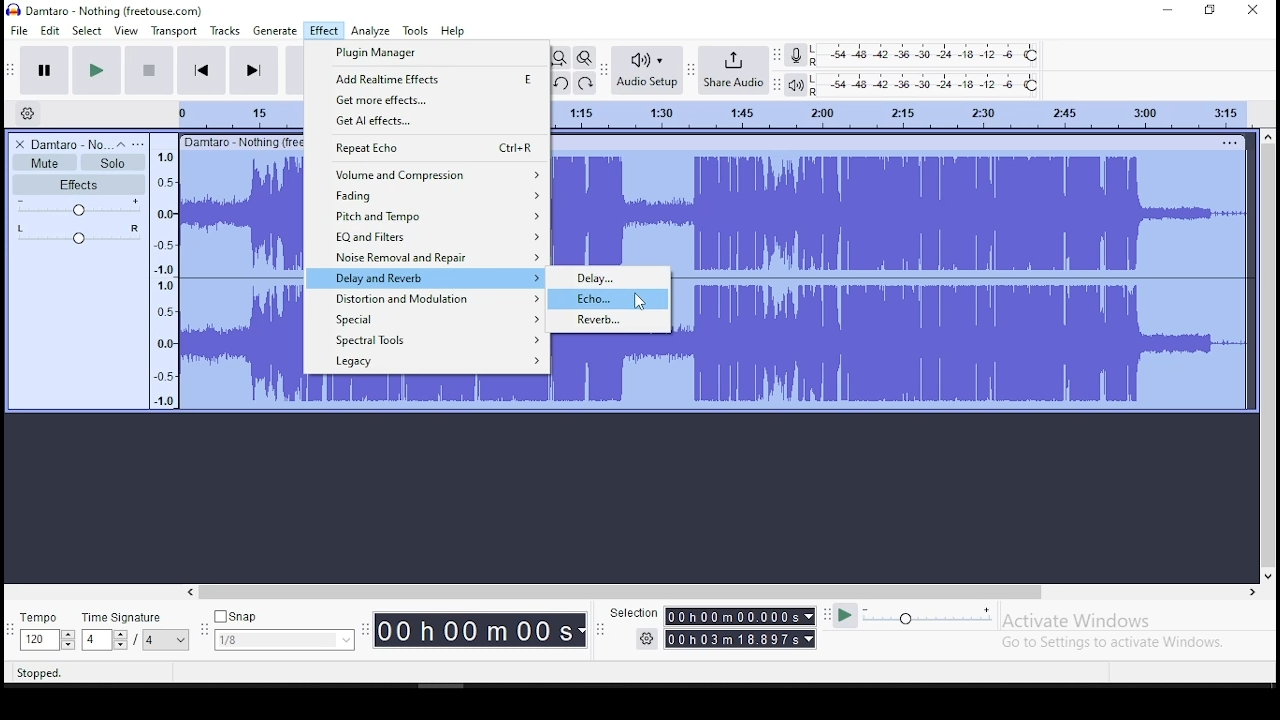  What do you see at coordinates (27, 111) in the screenshot?
I see `timeline settings` at bounding box center [27, 111].